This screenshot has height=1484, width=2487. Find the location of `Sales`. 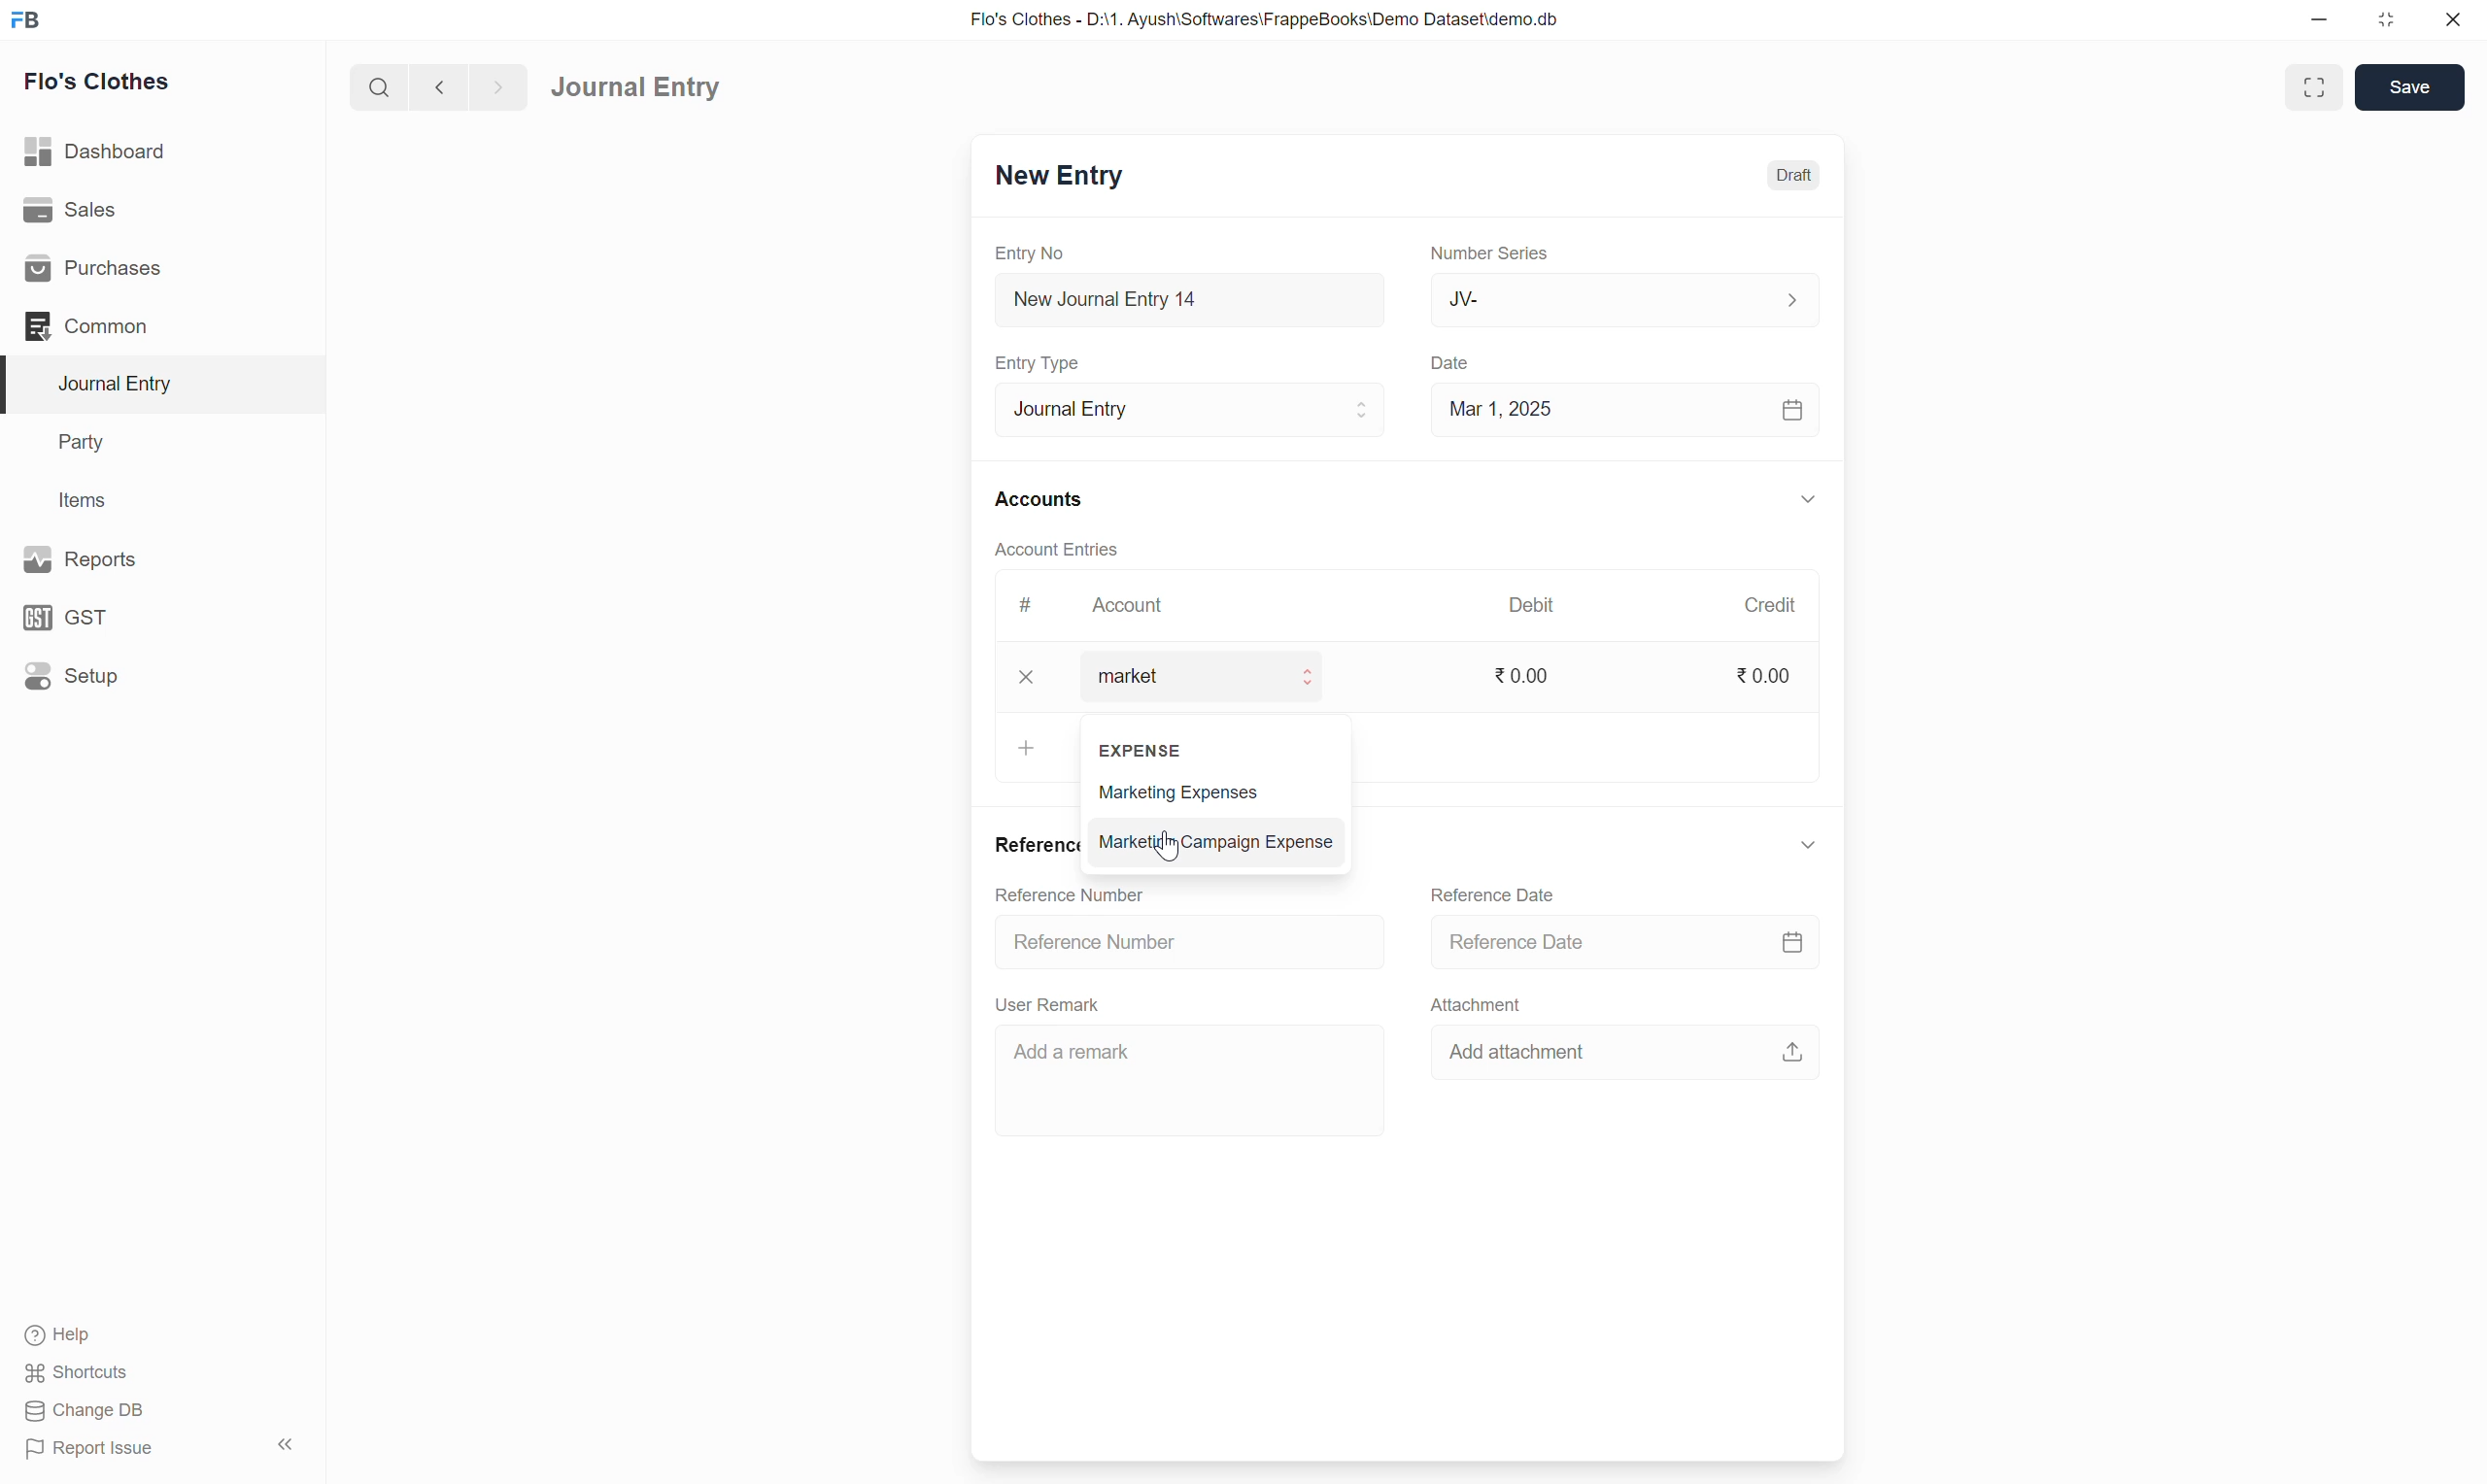

Sales is located at coordinates (69, 207).